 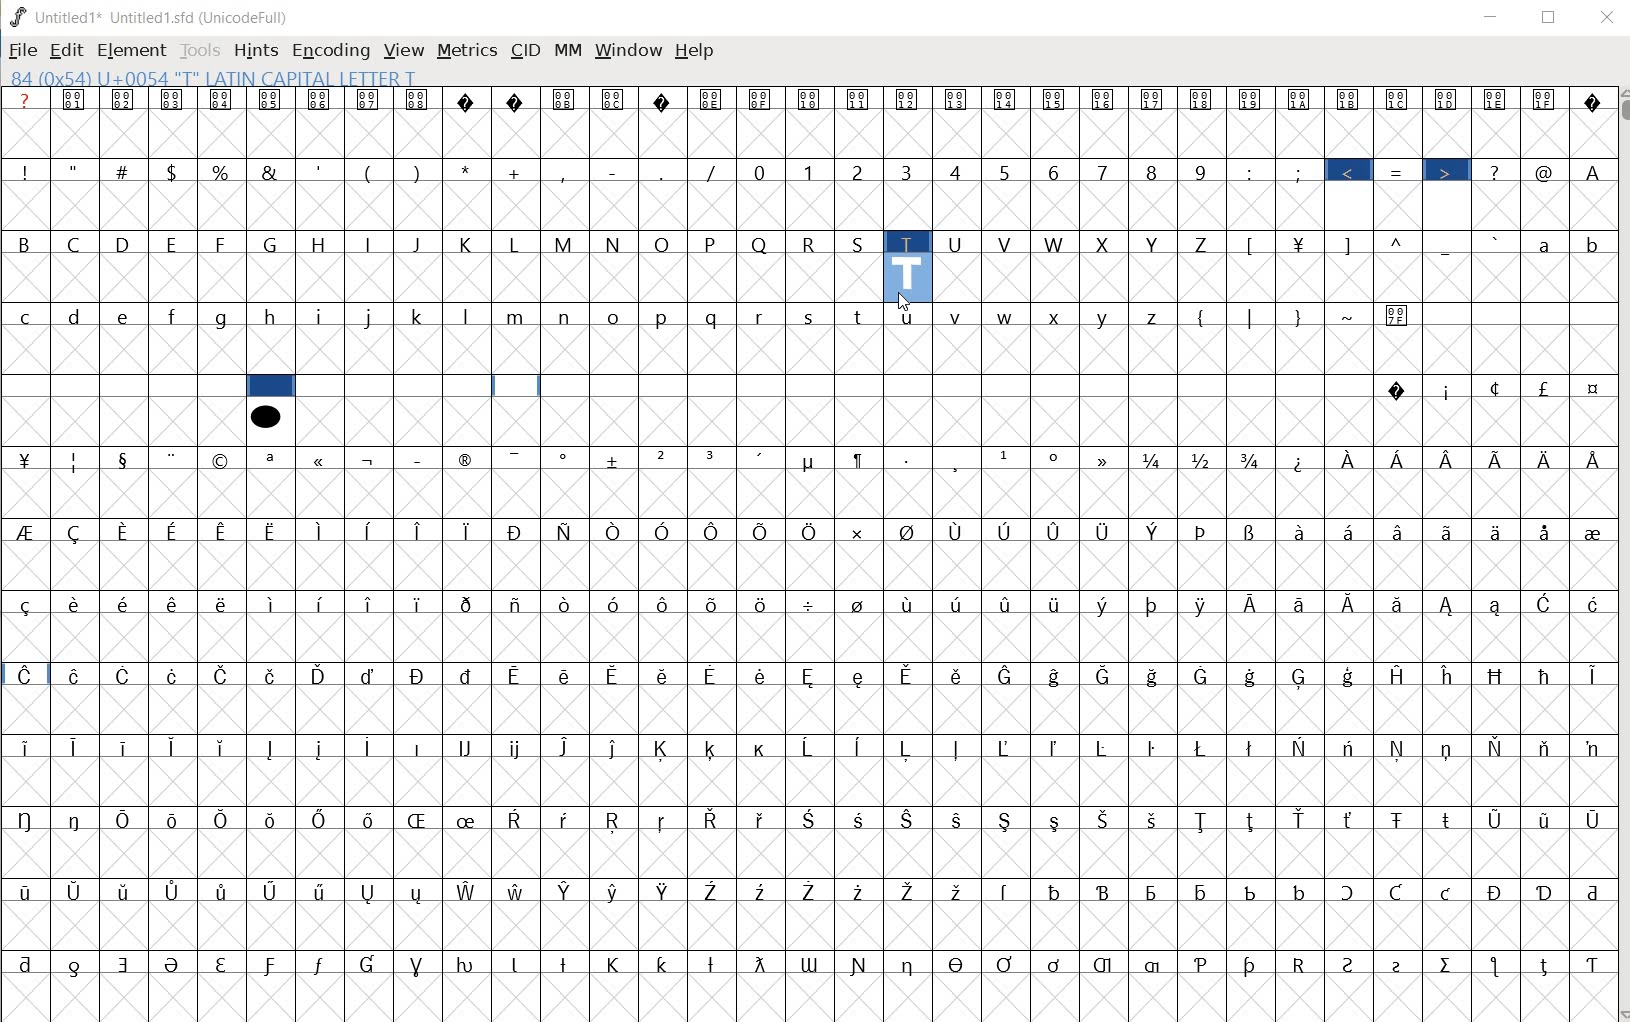 I want to click on ?, so click(x=28, y=100).